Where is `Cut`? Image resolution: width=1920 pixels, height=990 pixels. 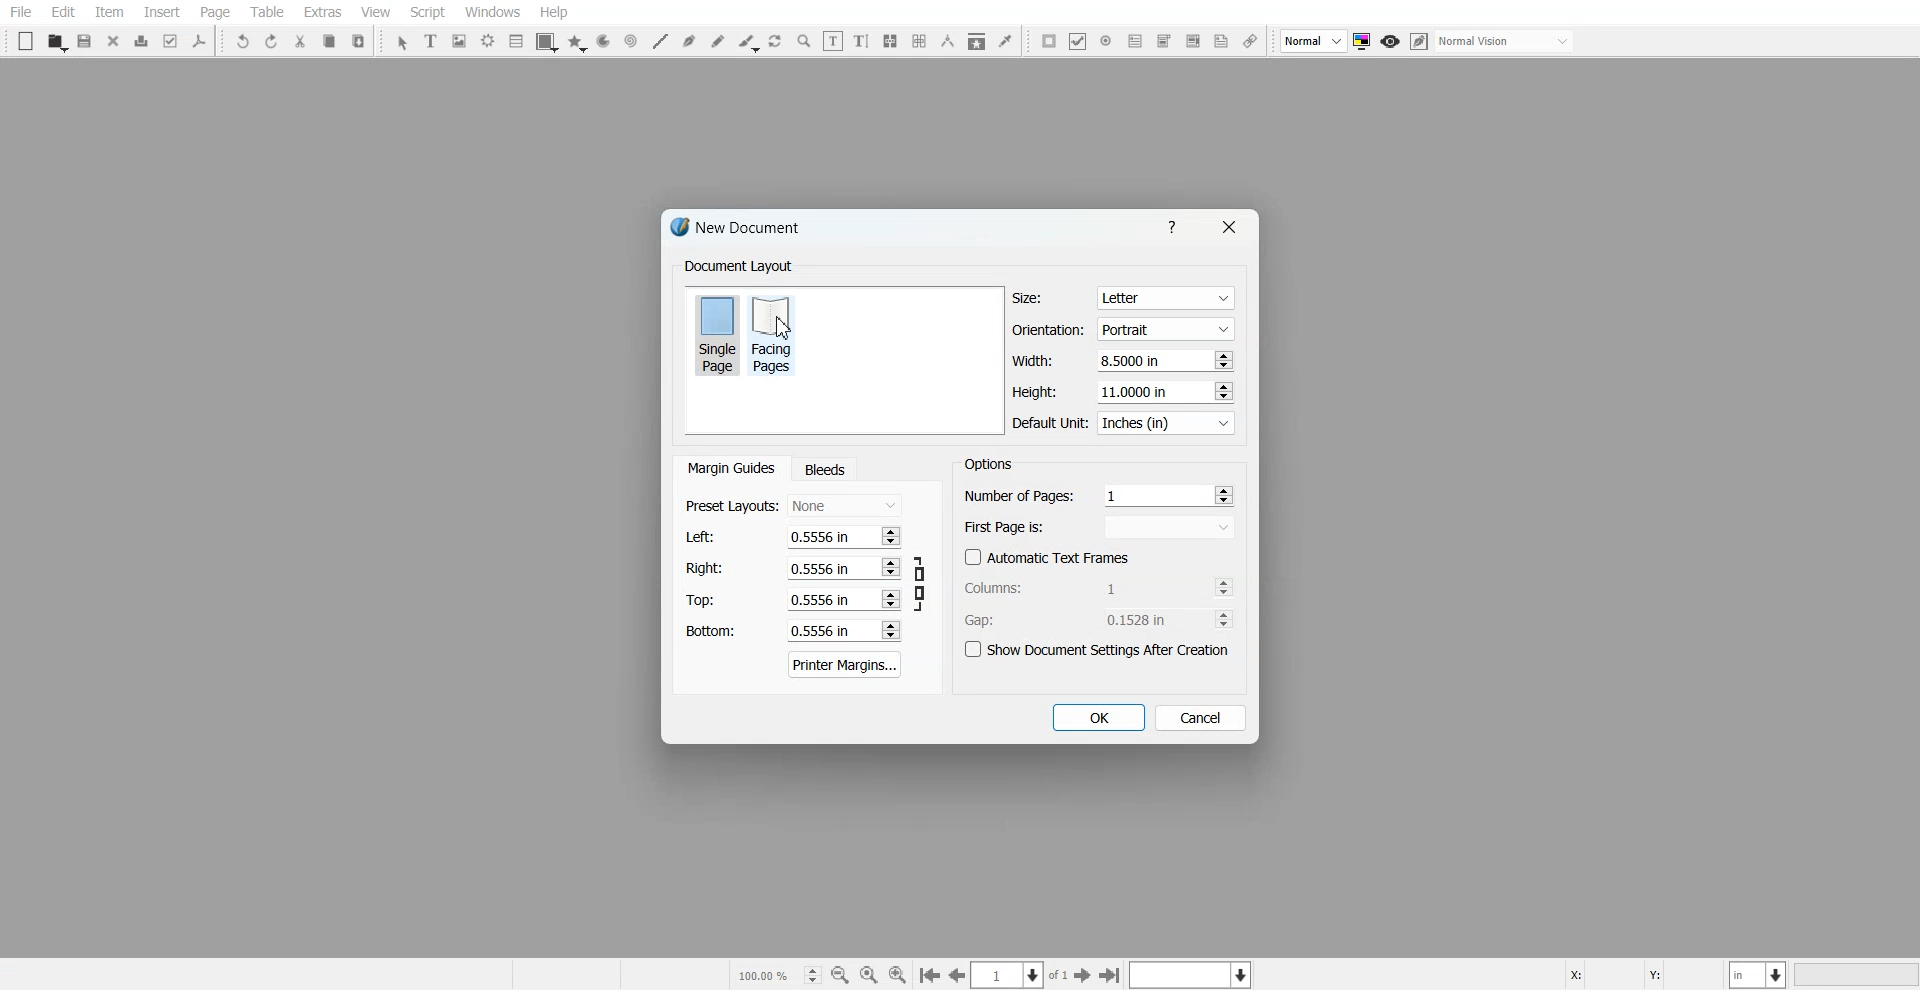
Cut is located at coordinates (300, 41).